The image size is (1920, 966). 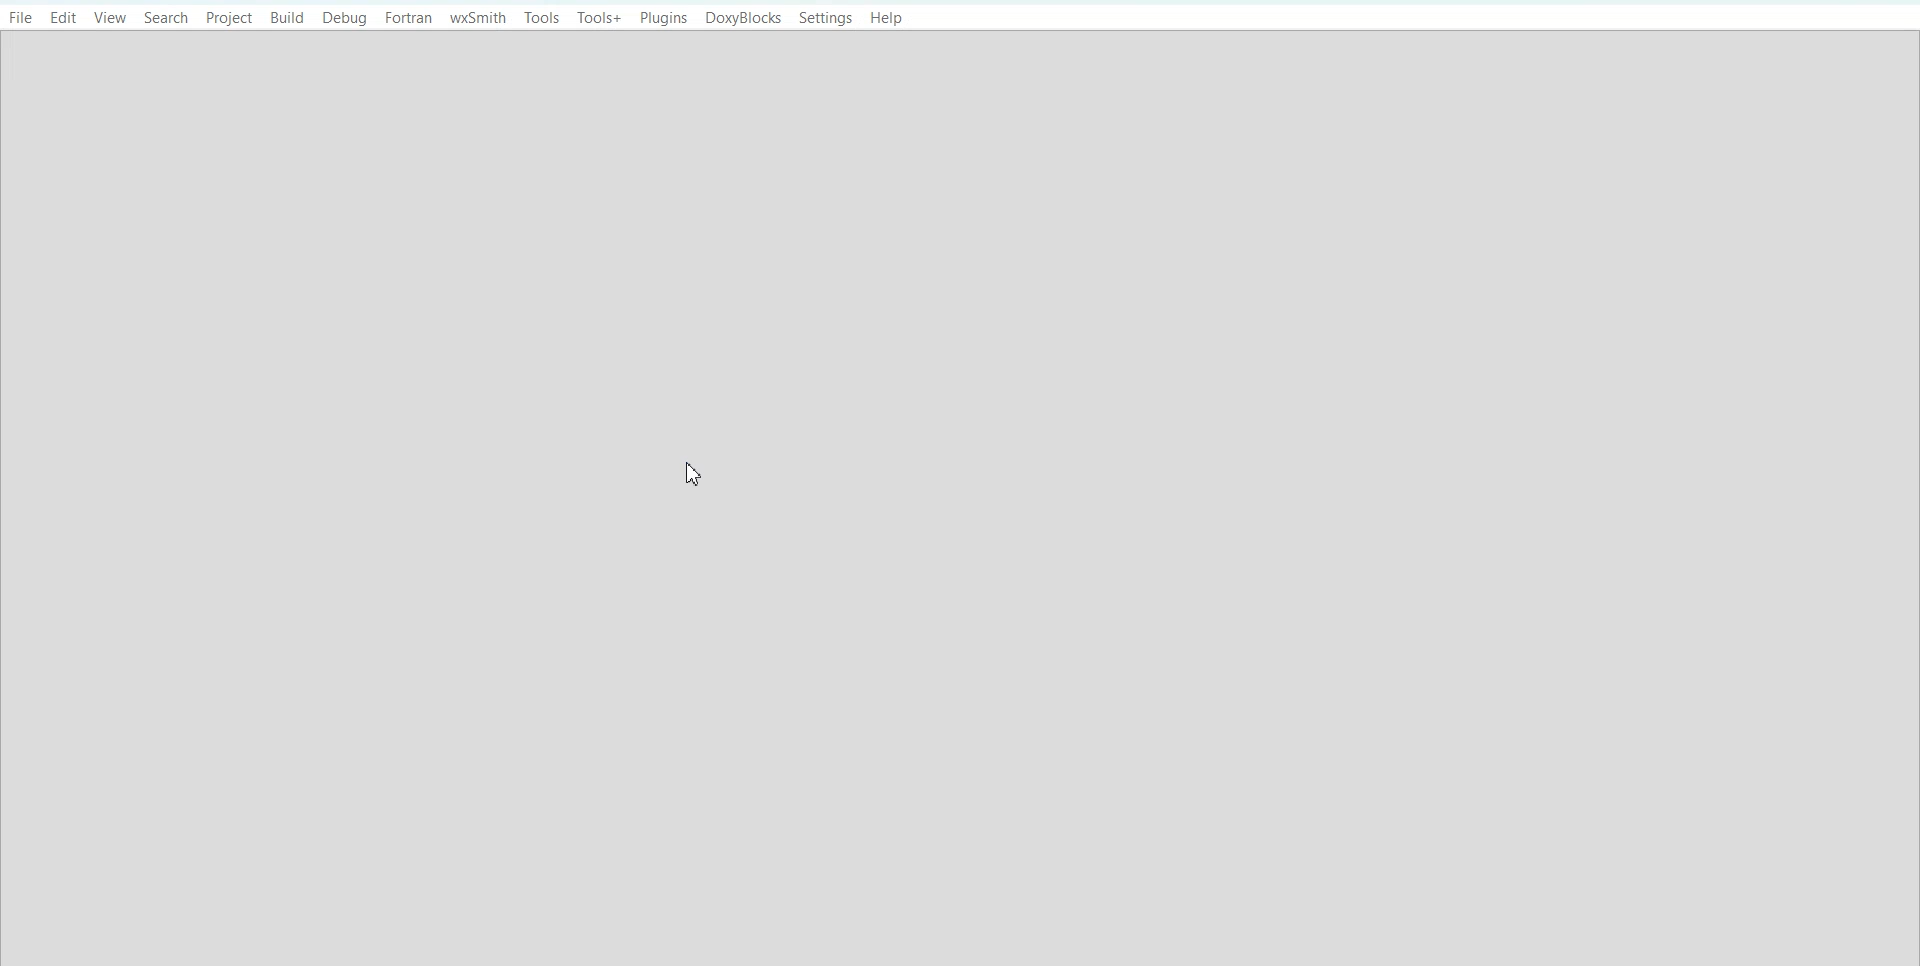 What do you see at coordinates (167, 17) in the screenshot?
I see `Search` at bounding box center [167, 17].